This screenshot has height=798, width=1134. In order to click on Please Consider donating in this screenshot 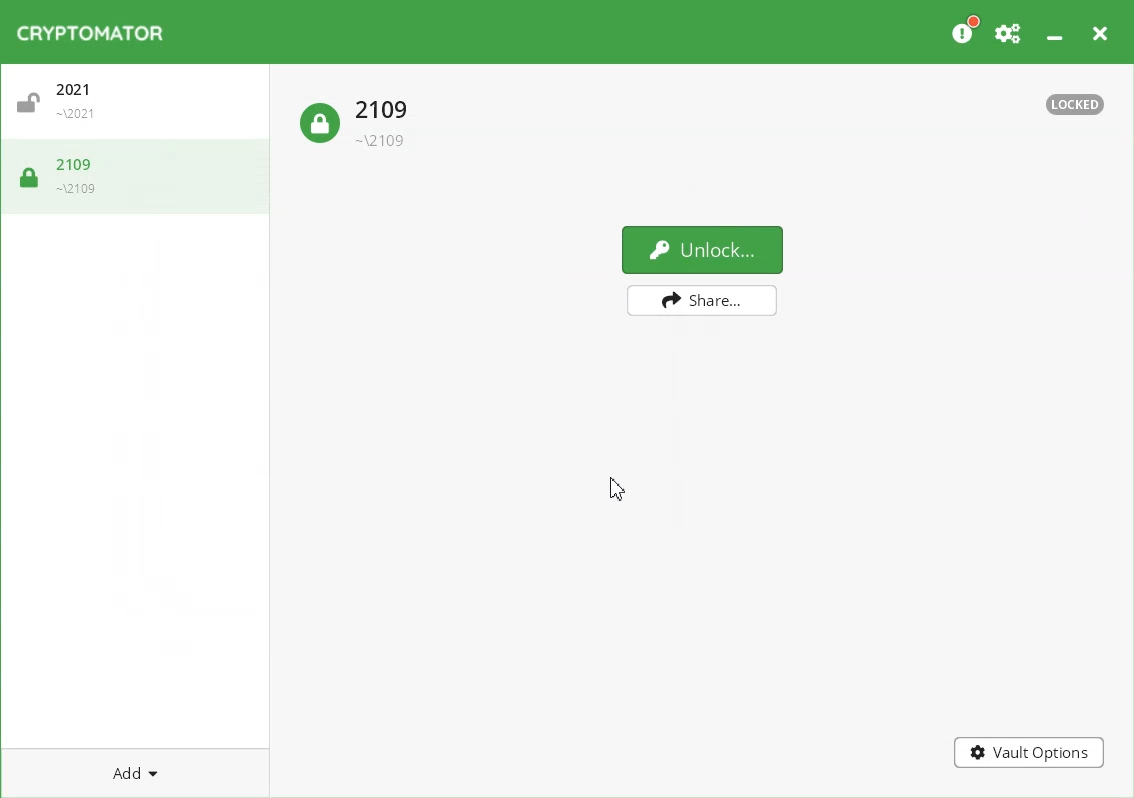, I will do `click(965, 31)`.